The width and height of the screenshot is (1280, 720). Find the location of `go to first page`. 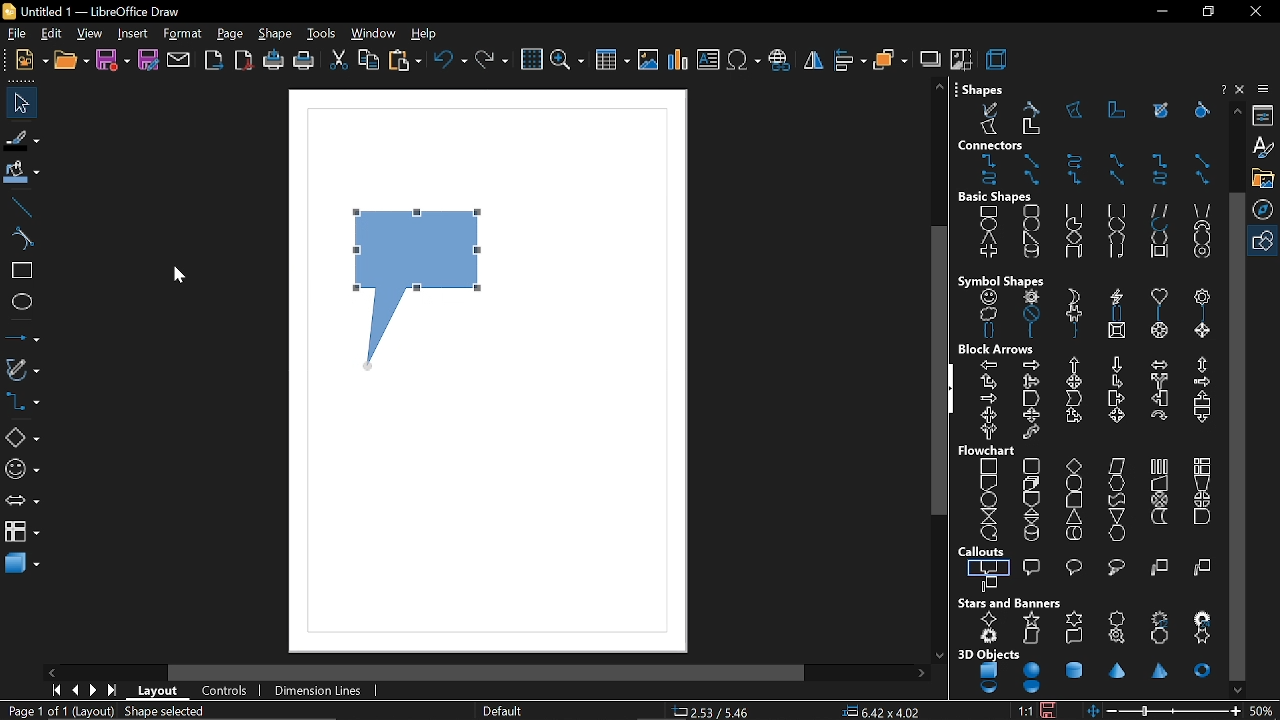

go to first page is located at coordinates (53, 692).